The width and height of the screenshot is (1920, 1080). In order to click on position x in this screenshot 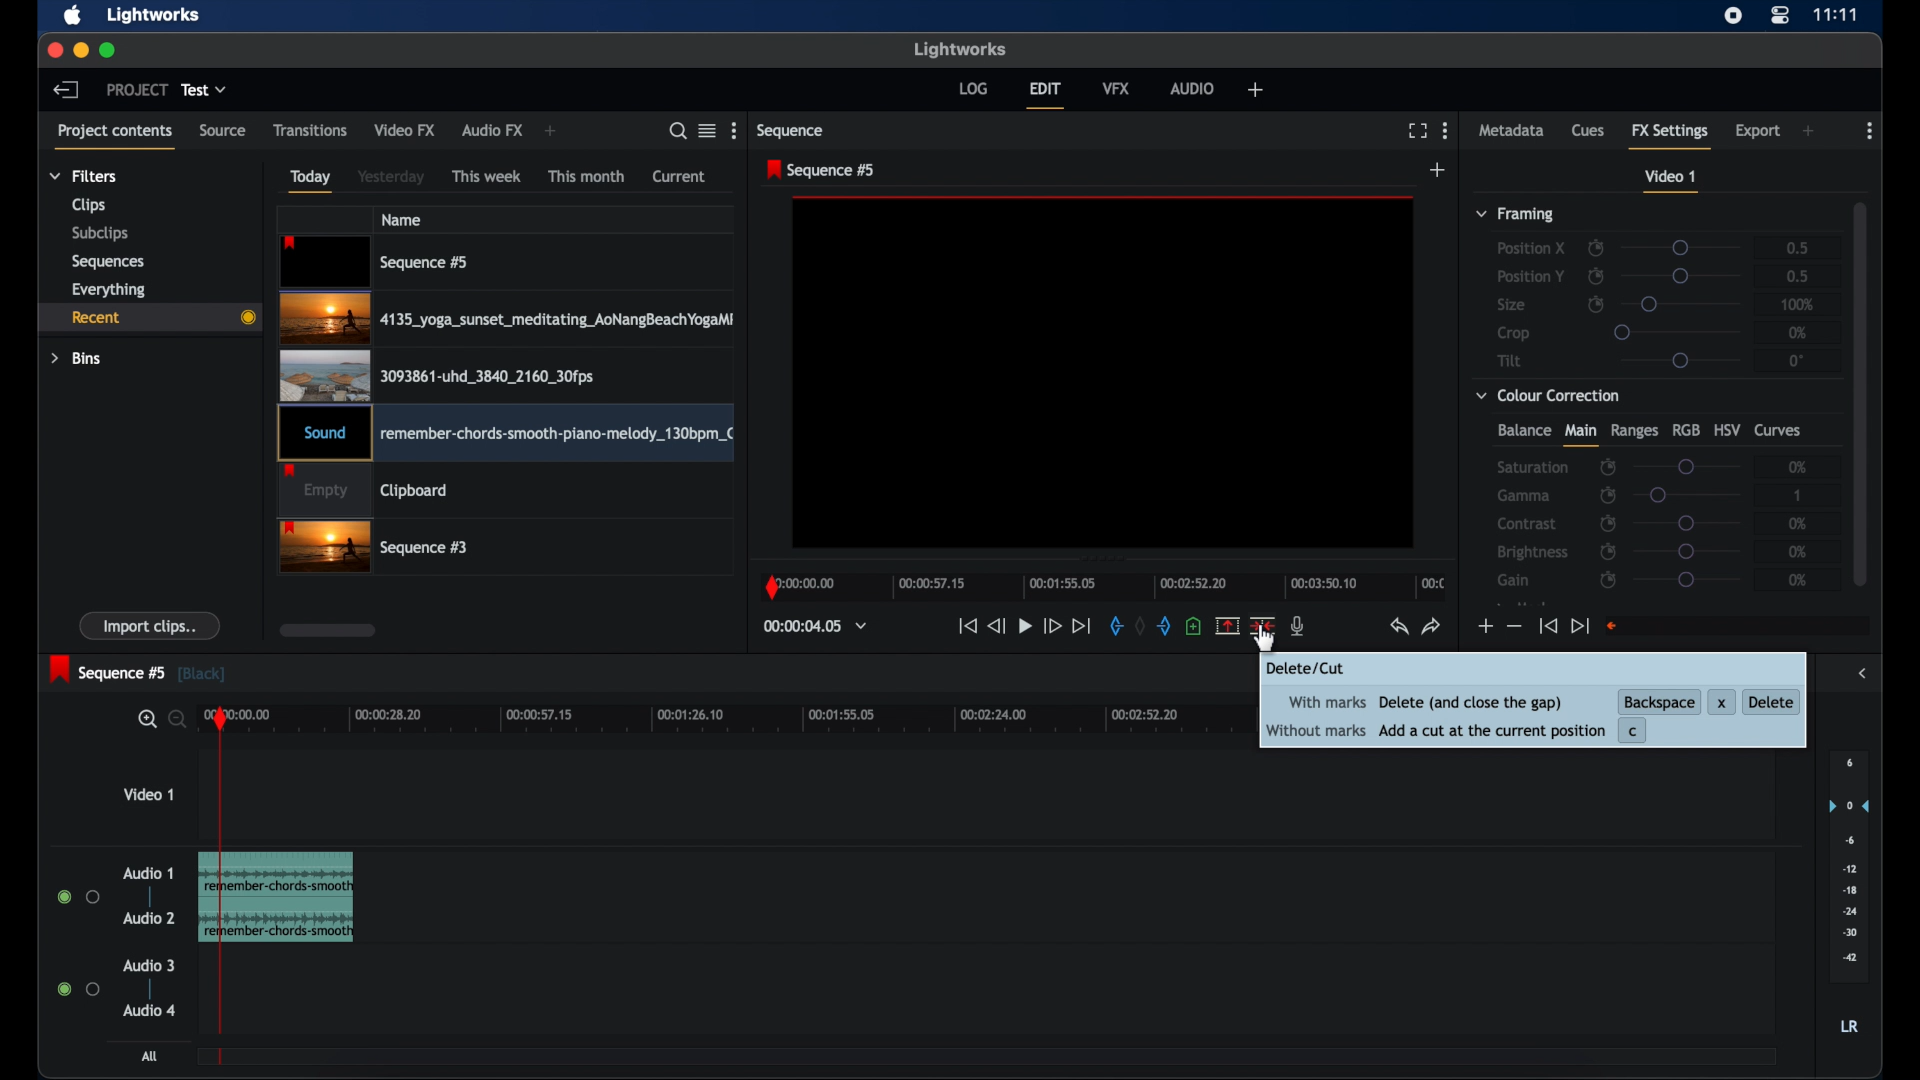, I will do `click(1531, 249)`.